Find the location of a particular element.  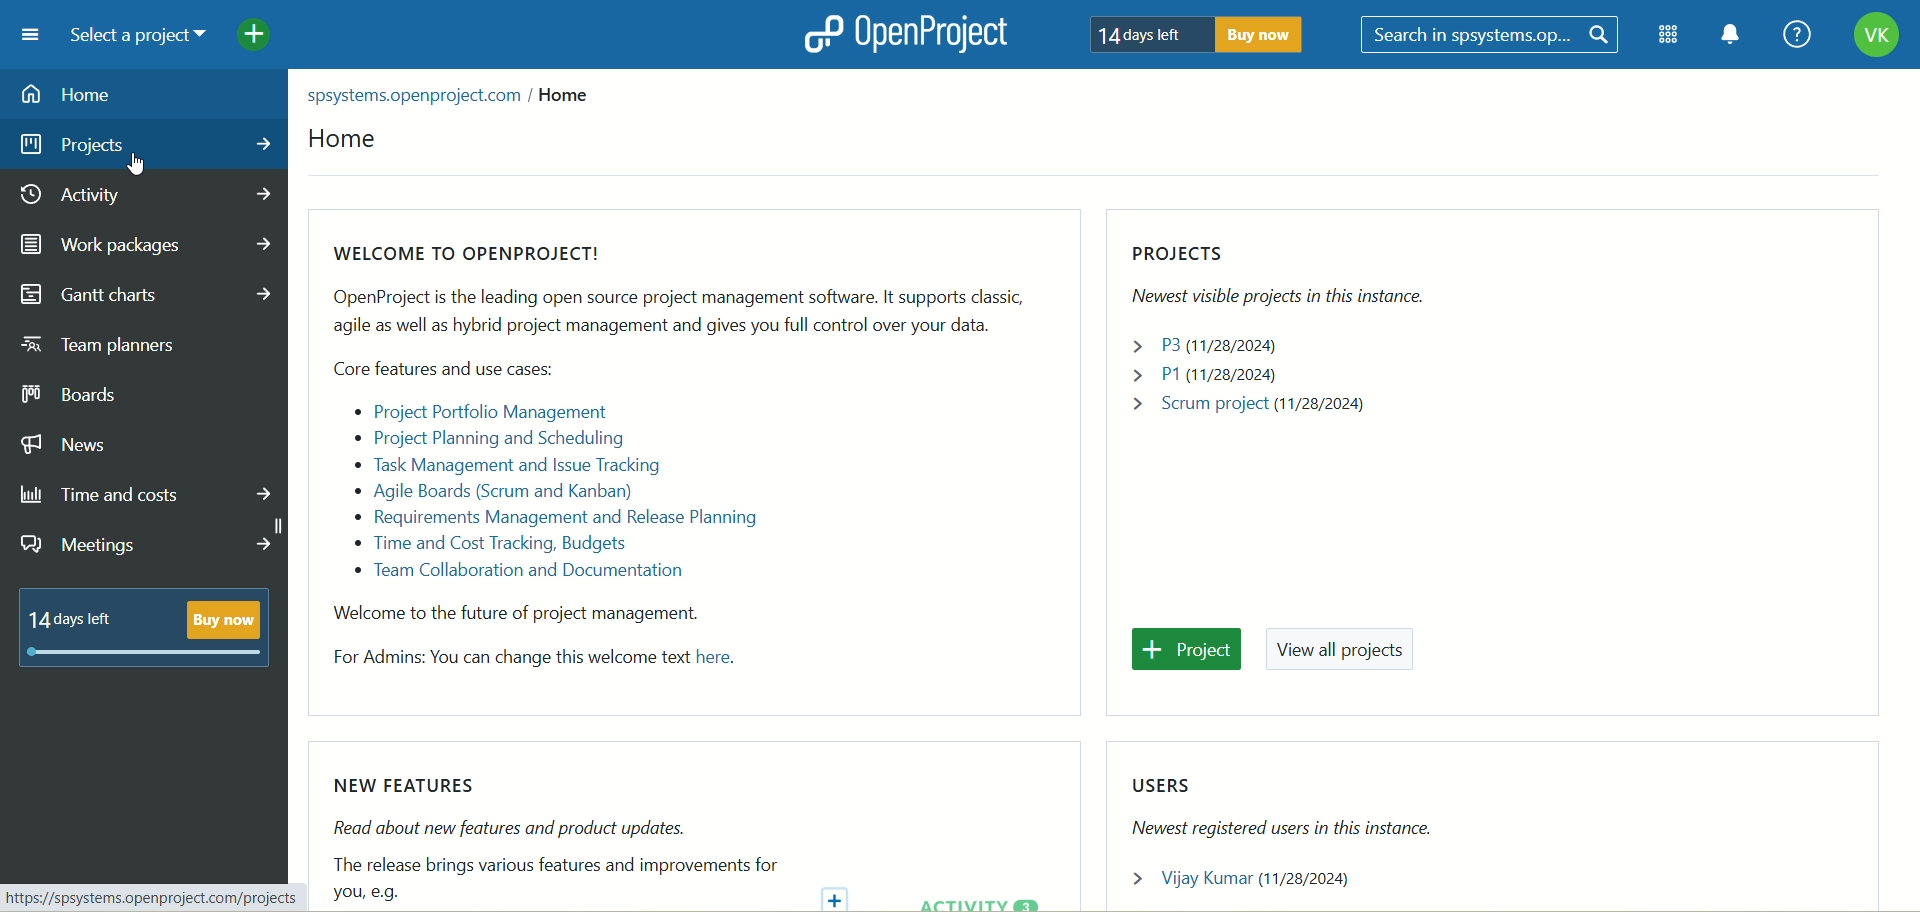

projects is located at coordinates (146, 149).